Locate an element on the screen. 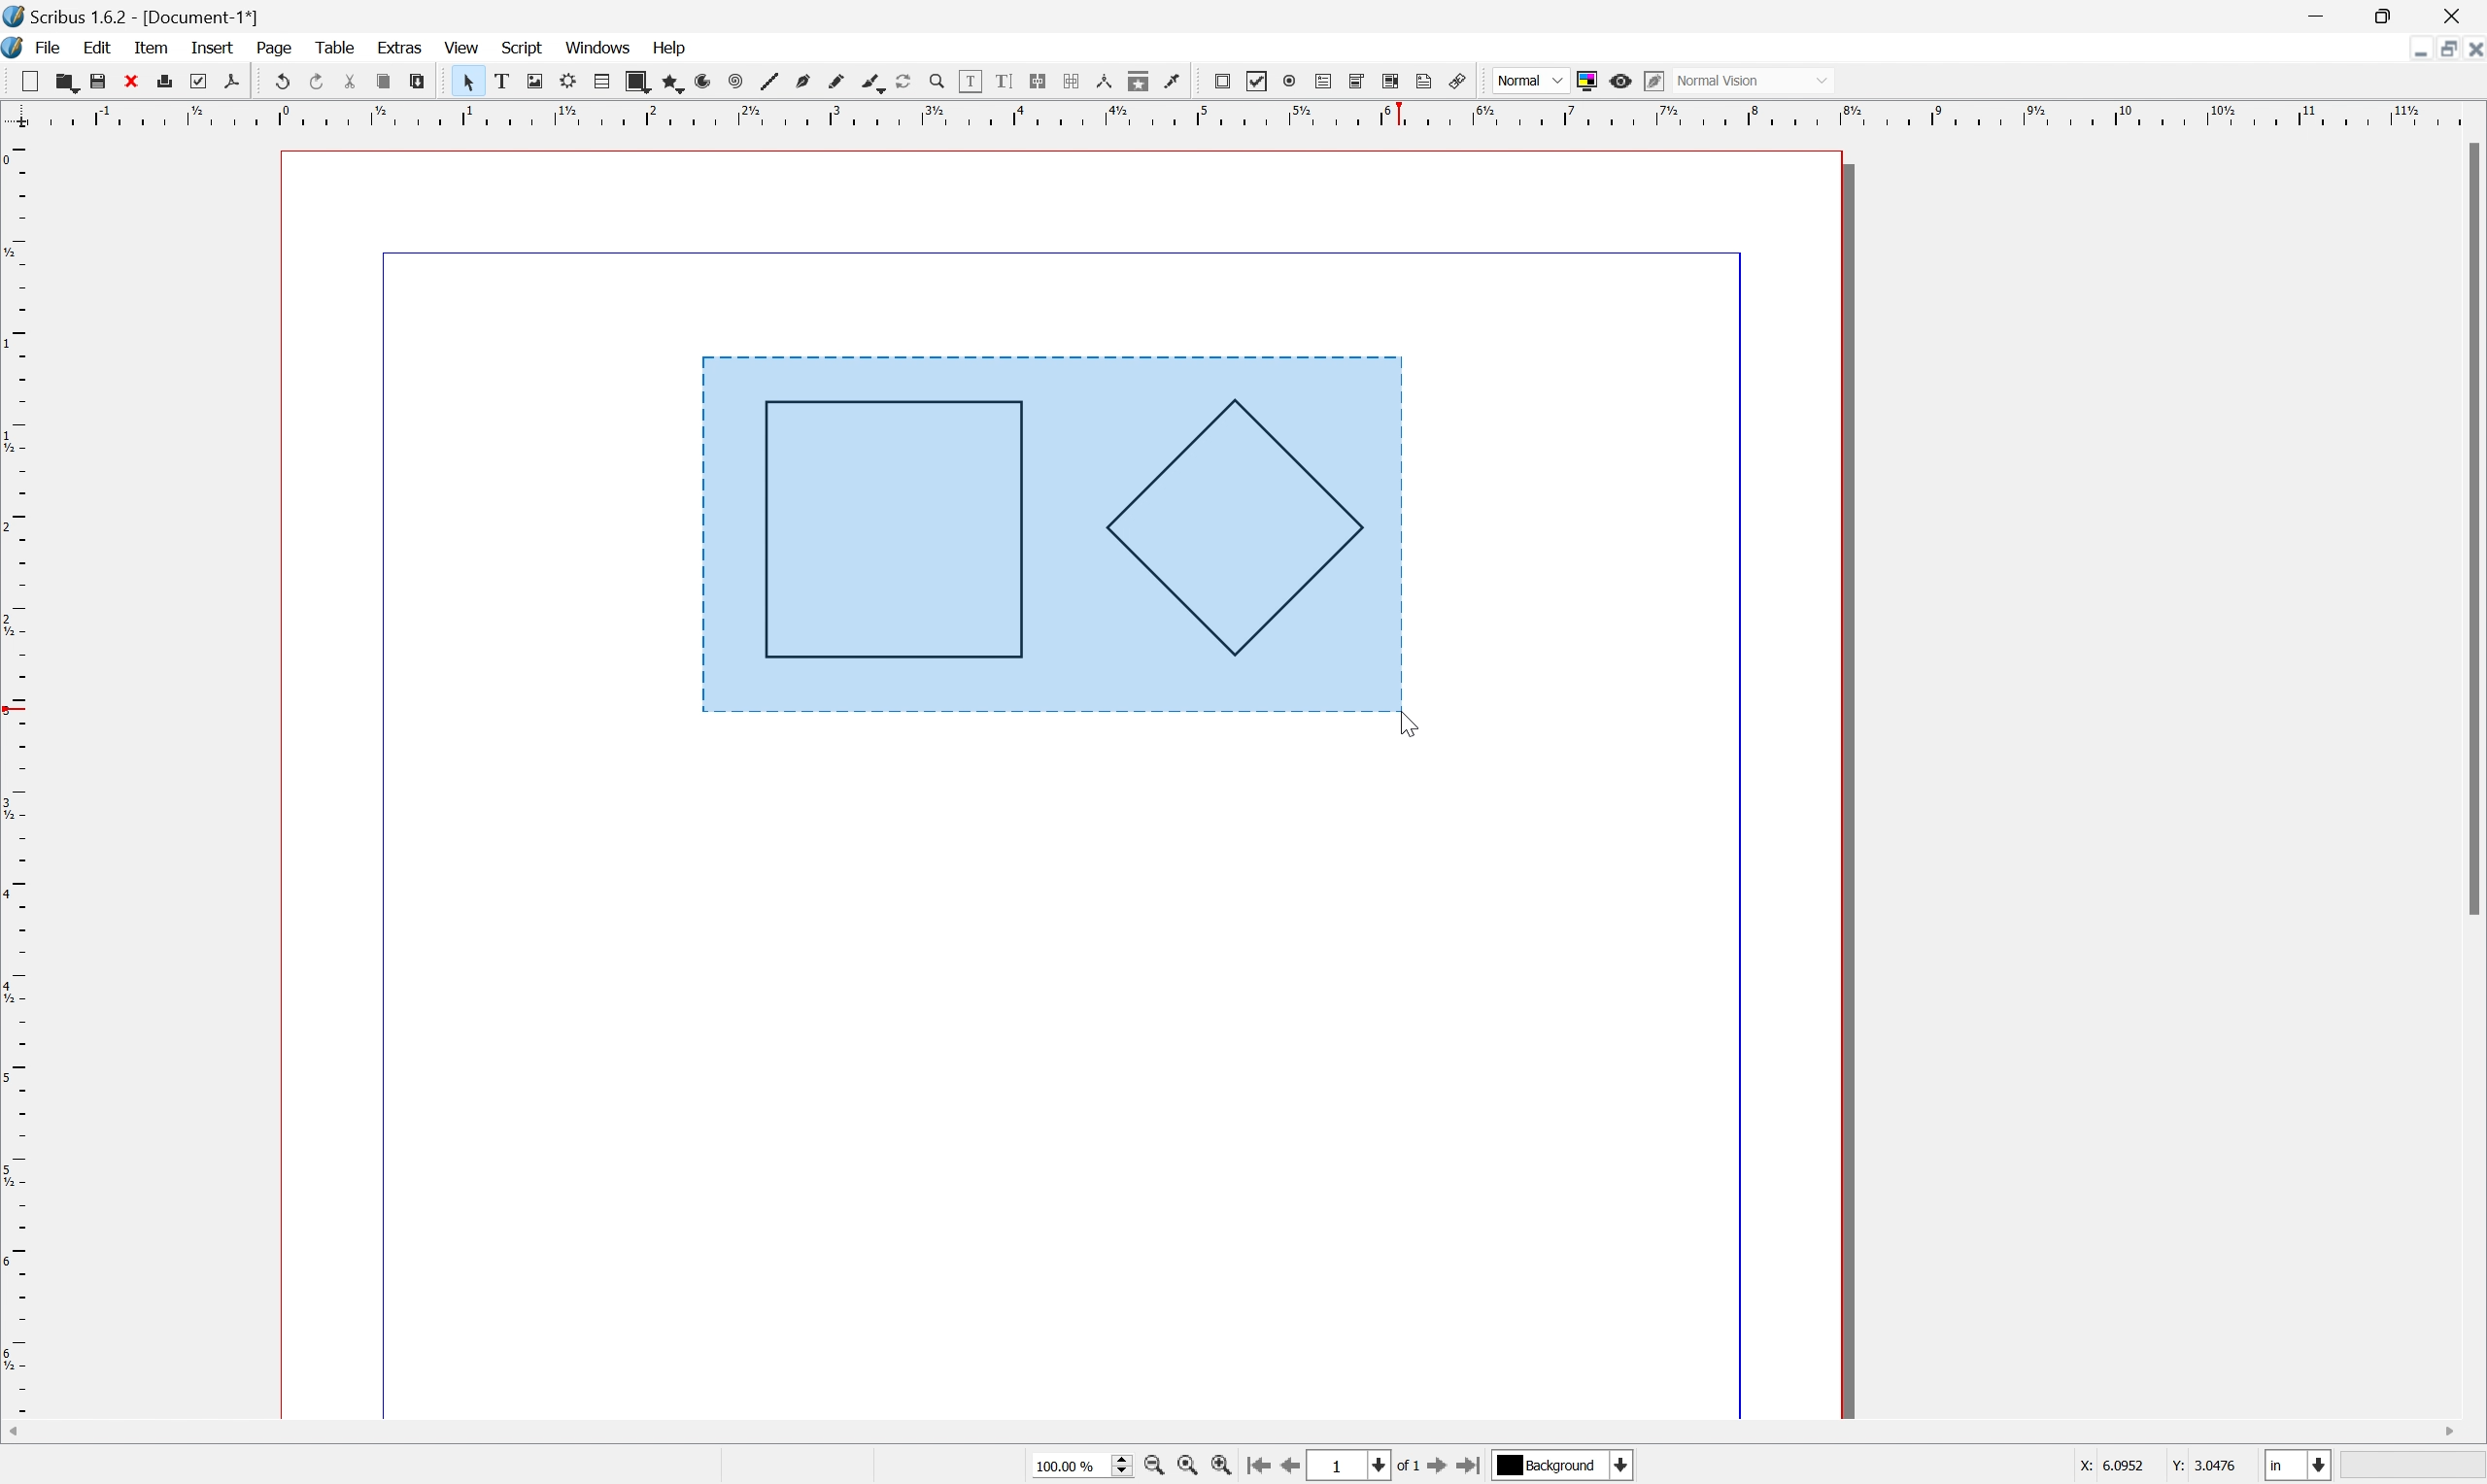  Scribus 1.6.2 - [Document-1*] is located at coordinates (159, 15).